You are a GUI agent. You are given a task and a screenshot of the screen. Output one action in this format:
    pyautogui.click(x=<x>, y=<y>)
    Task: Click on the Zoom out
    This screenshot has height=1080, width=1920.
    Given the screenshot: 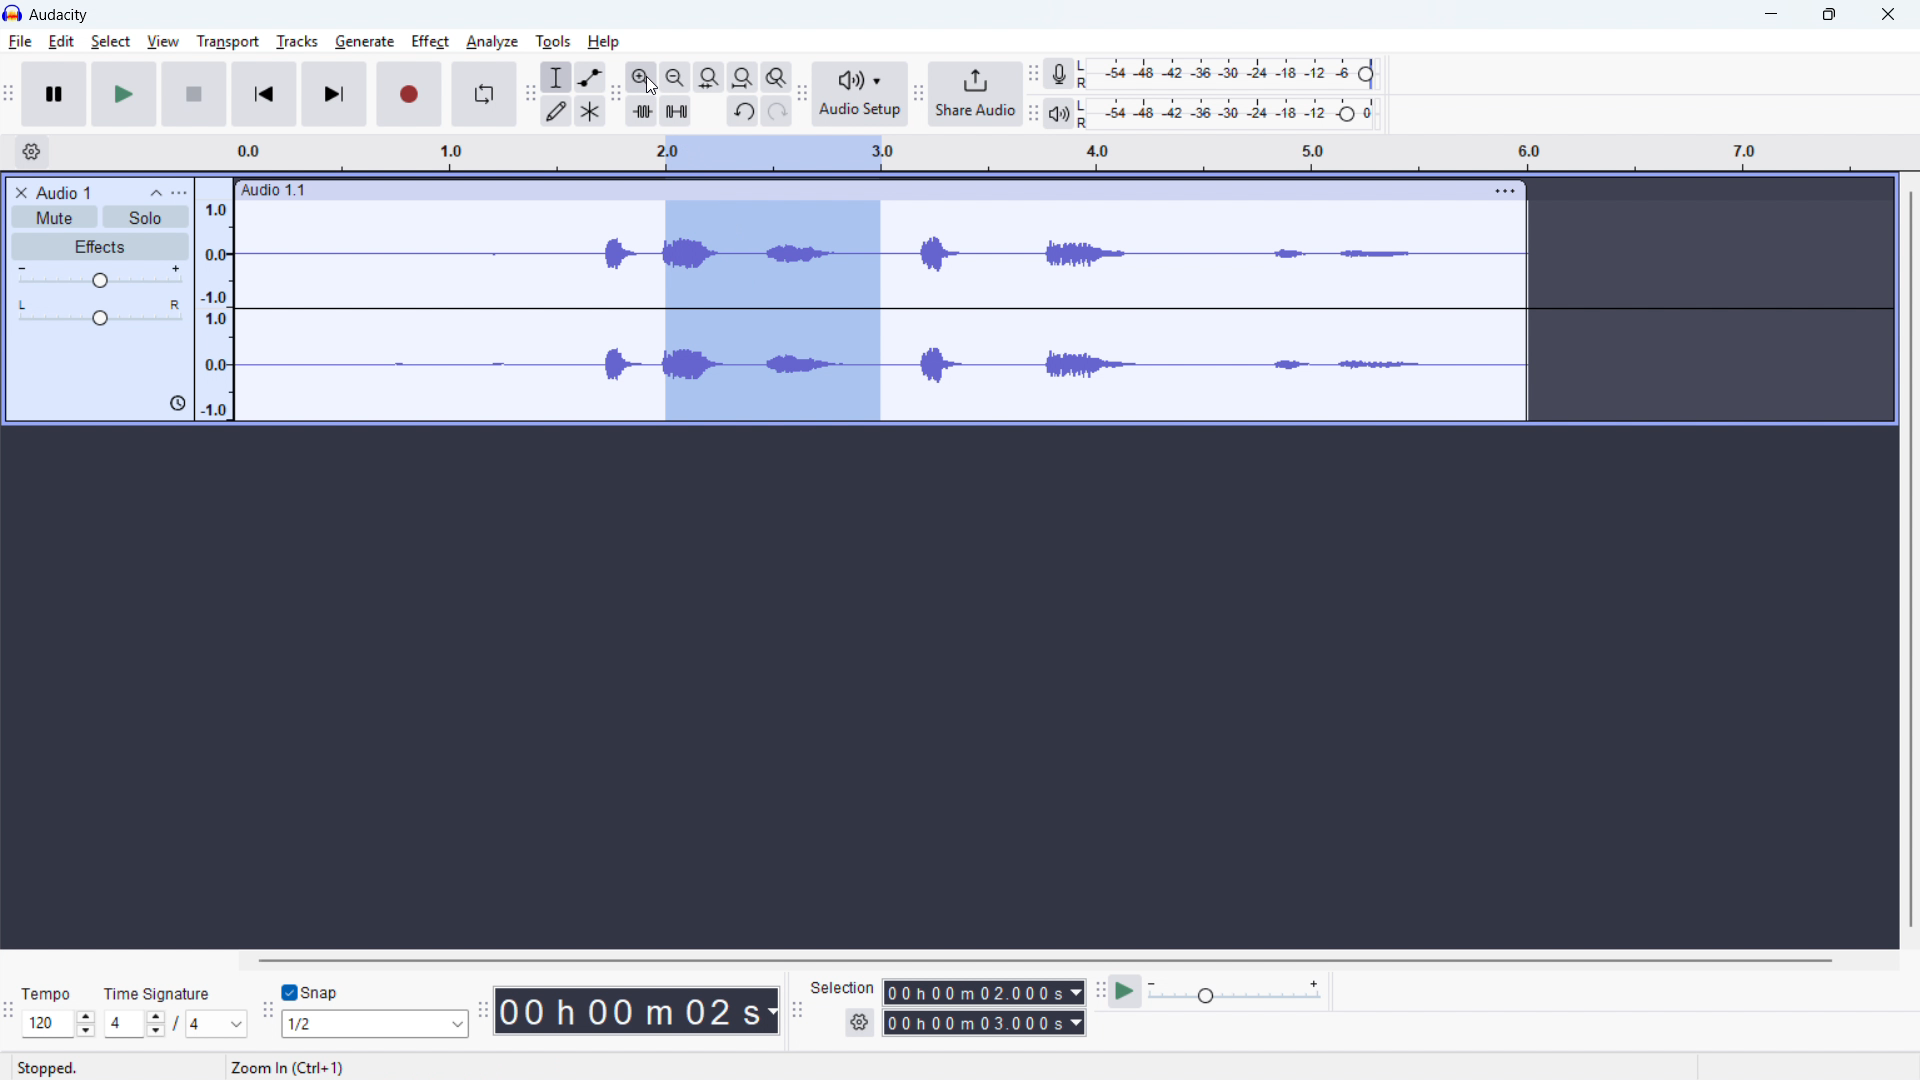 What is the action you would take?
    pyautogui.click(x=674, y=78)
    